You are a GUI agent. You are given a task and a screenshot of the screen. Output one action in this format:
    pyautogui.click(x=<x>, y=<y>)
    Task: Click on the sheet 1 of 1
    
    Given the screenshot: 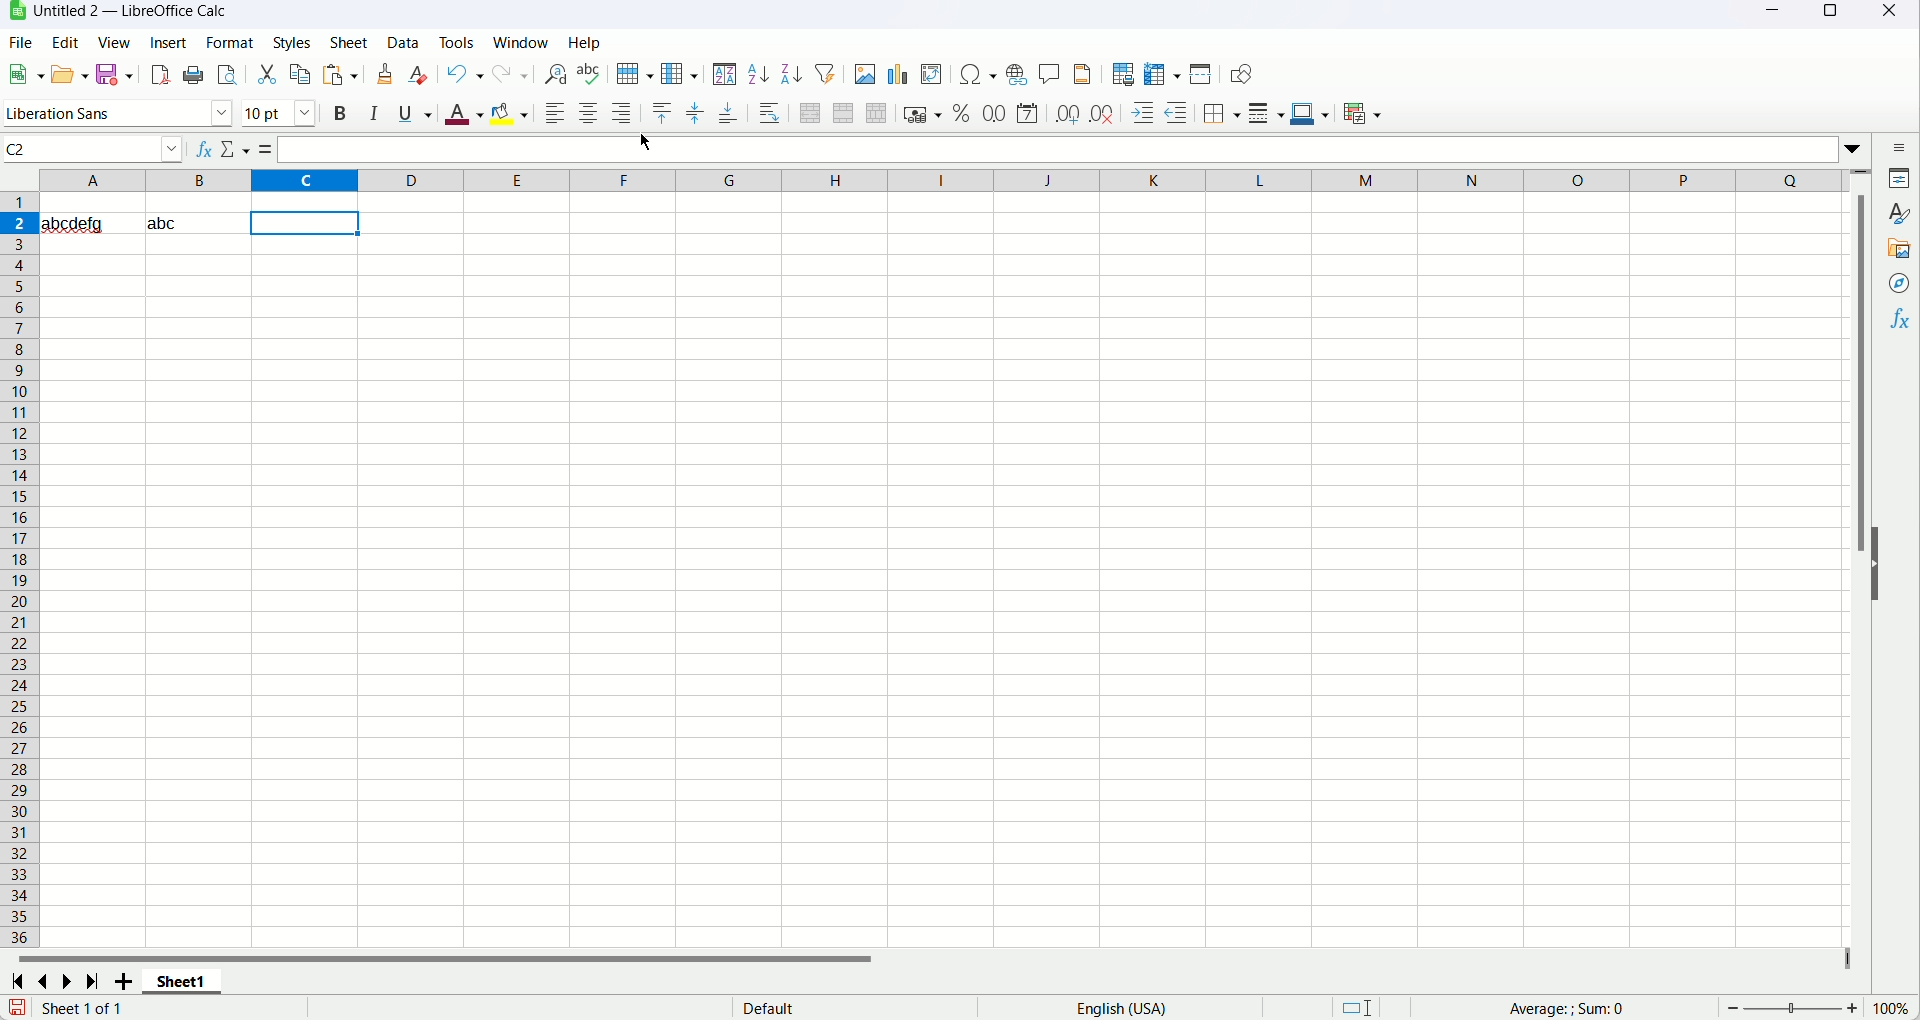 What is the action you would take?
    pyautogui.click(x=87, y=1009)
    